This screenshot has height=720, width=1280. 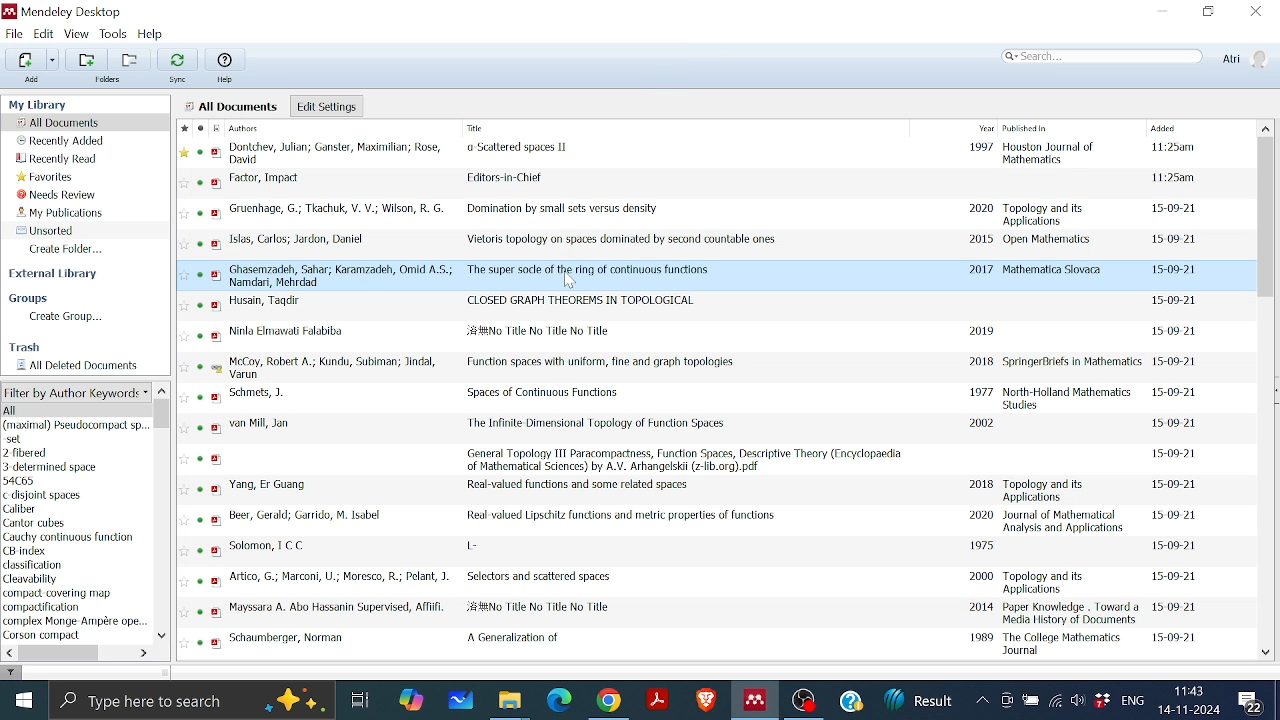 What do you see at coordinates (8, 653) in the screenshot?
I see `Move left` at bounding box center [8, 653].